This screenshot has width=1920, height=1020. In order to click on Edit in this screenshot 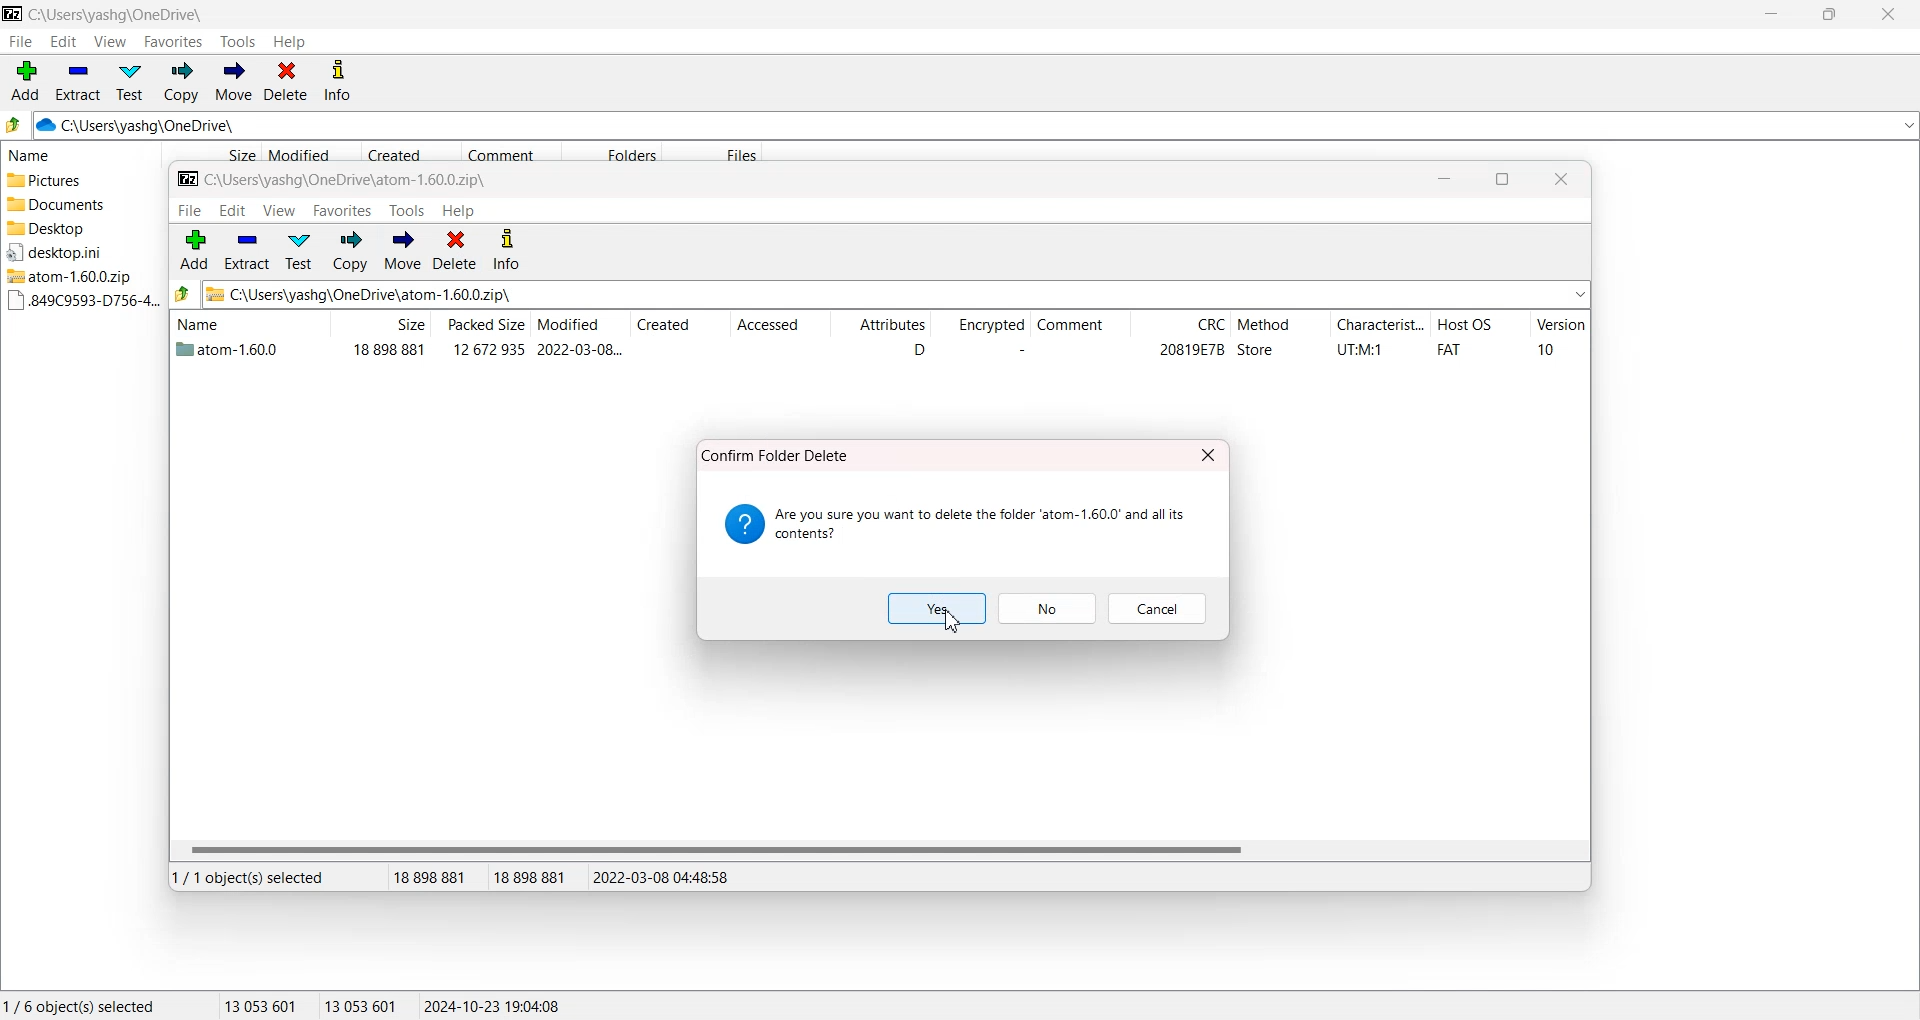, I will do `click(63, 41)`.